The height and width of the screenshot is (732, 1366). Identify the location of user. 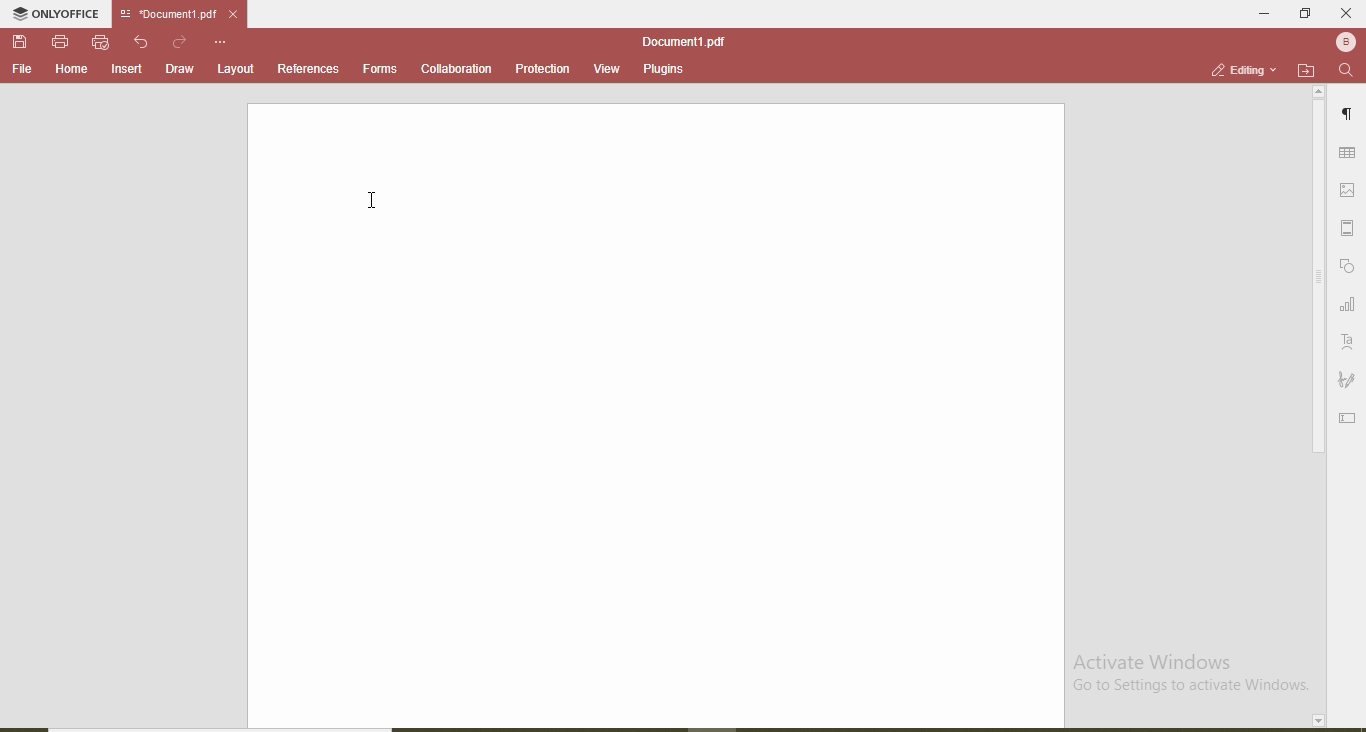
(1344, 41).